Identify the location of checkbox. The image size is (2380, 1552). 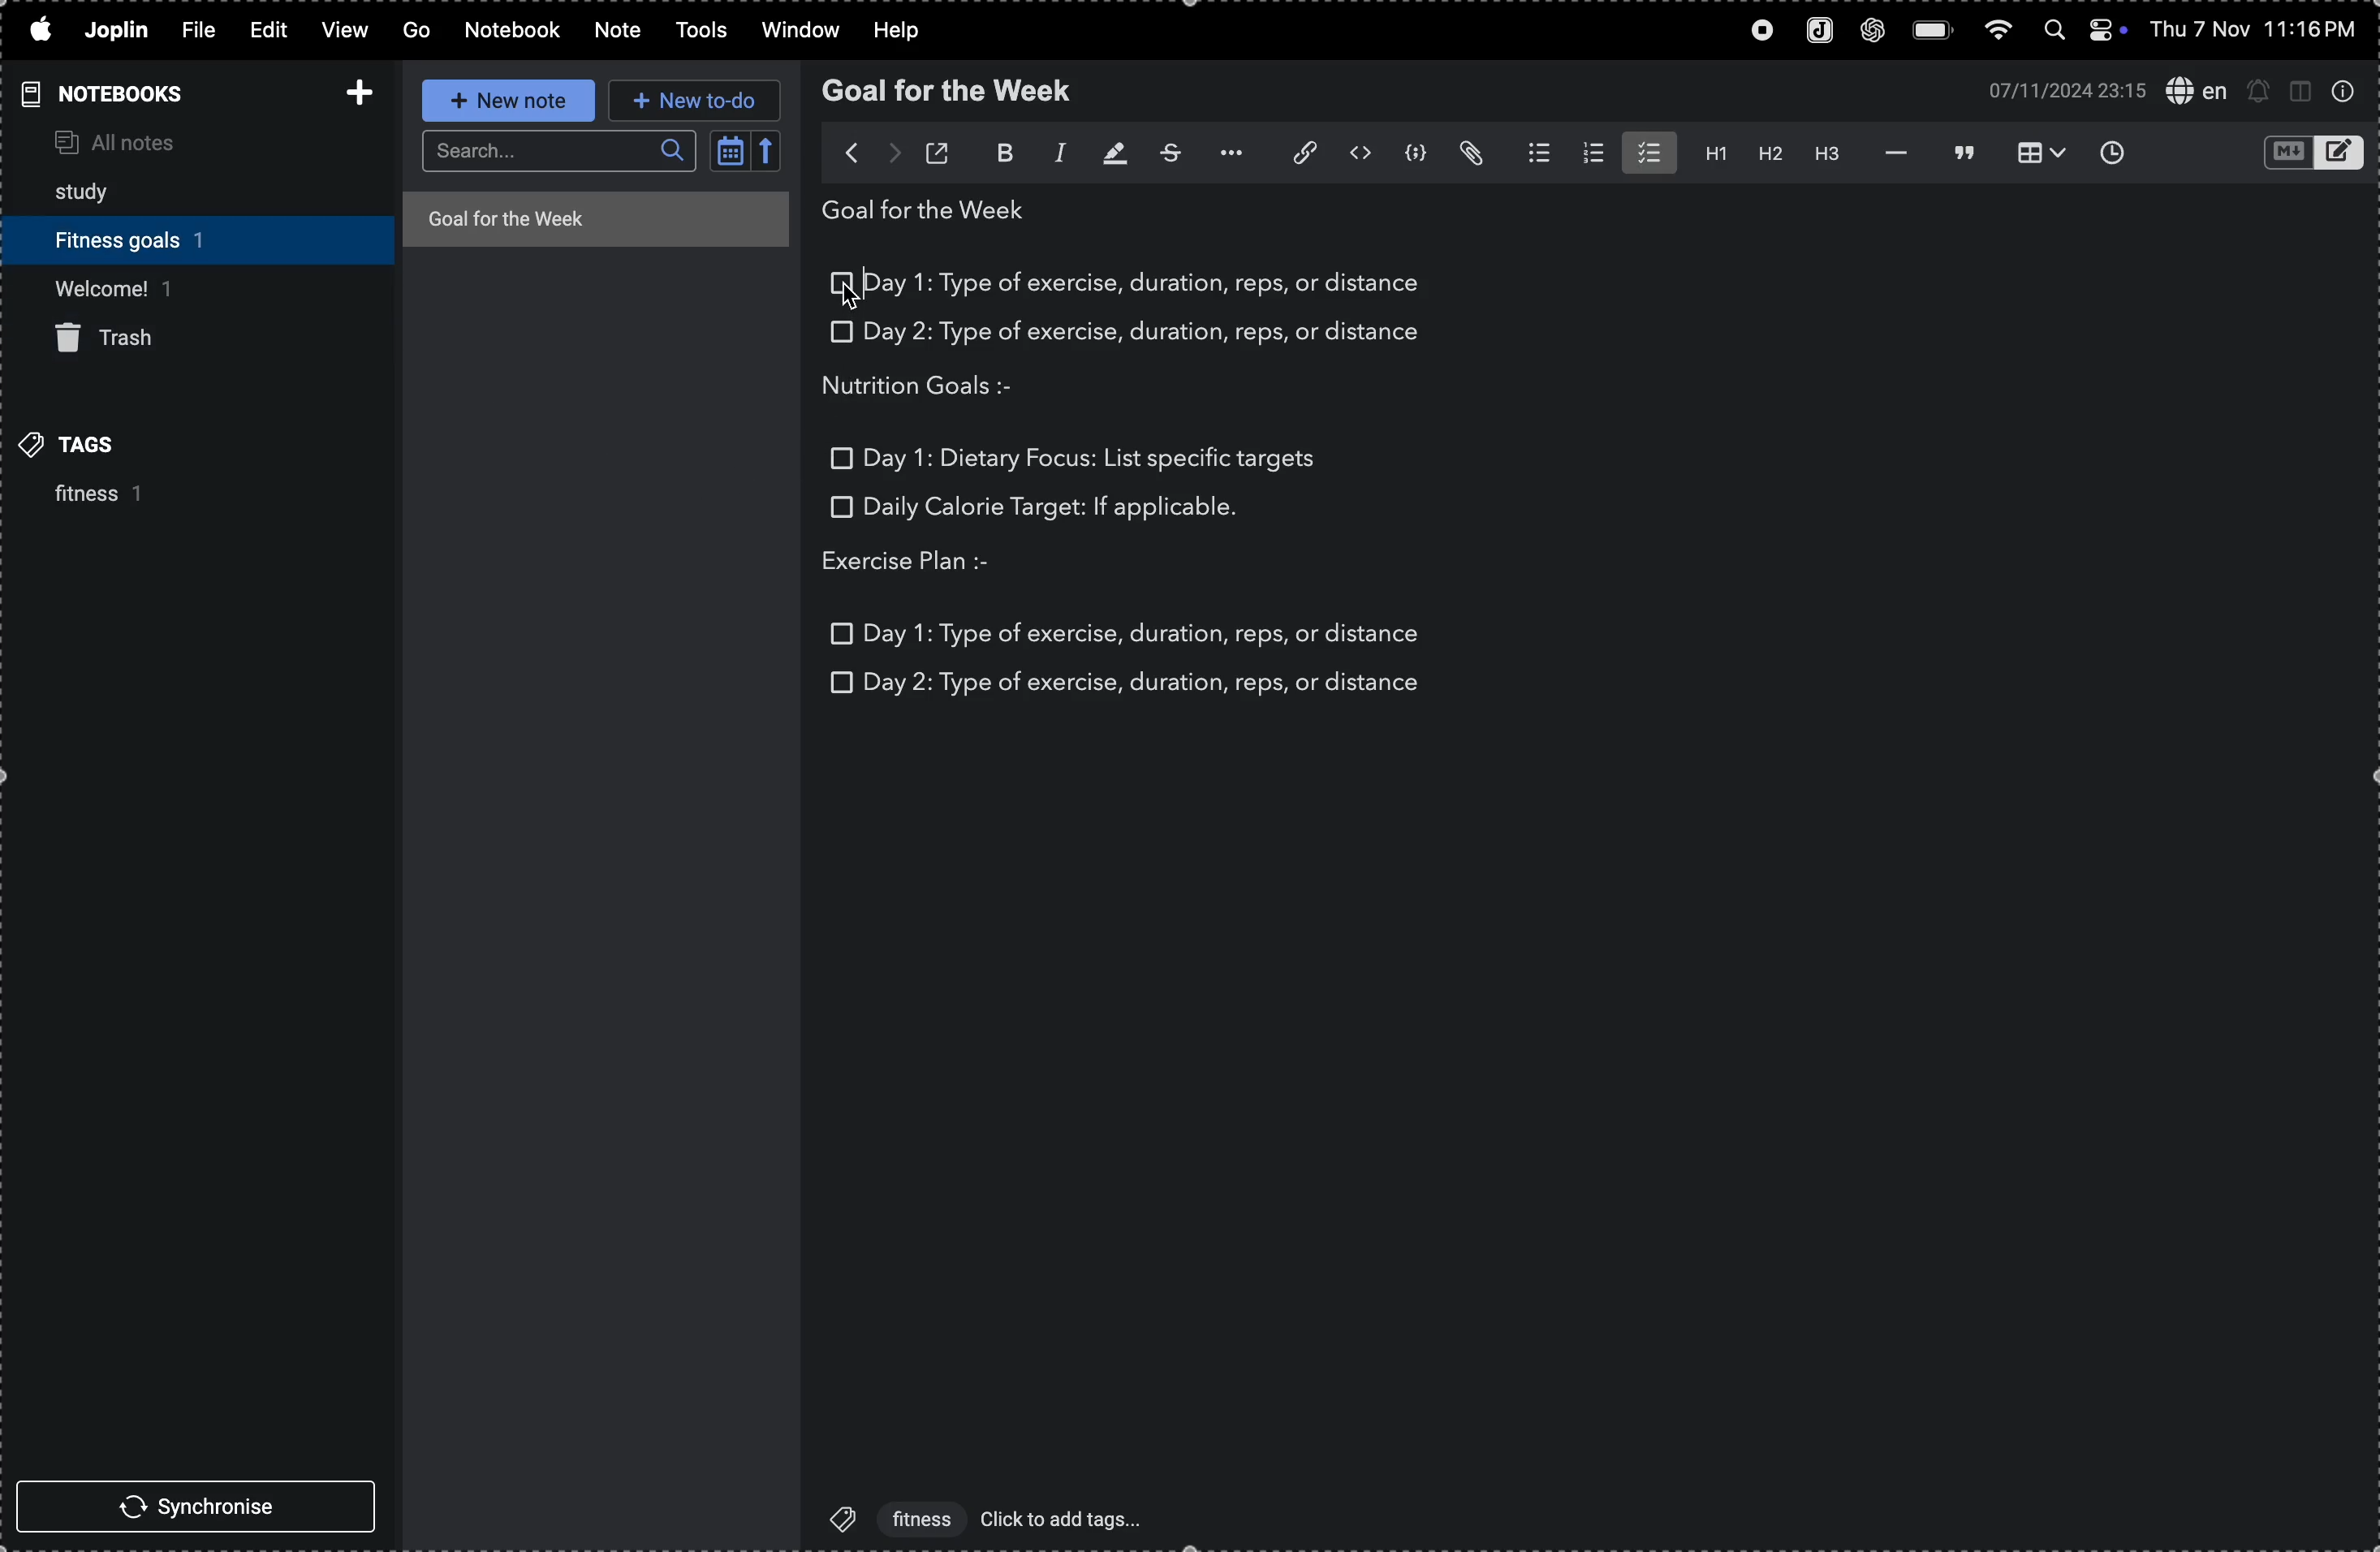
(842, 460).